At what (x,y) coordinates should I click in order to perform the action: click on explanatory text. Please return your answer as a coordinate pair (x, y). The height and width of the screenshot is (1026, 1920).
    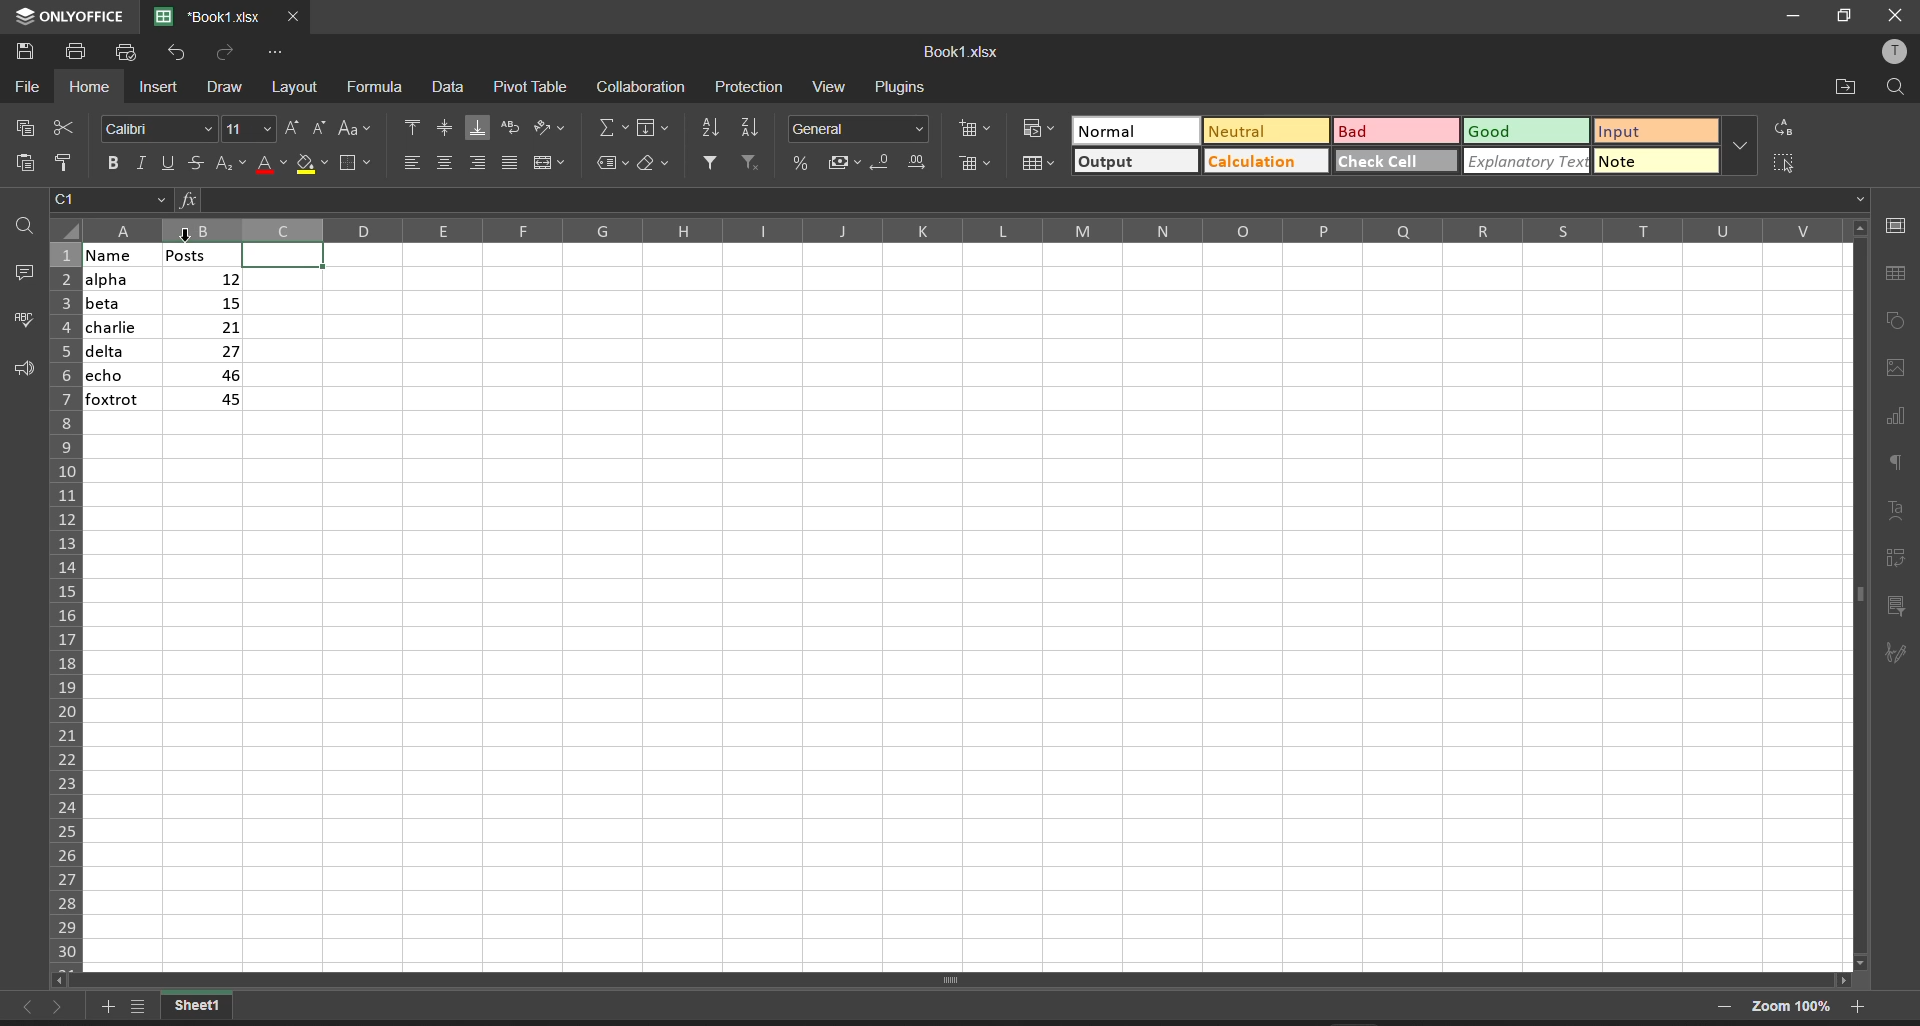
    Looking at the image, I should click on (1528, 162).